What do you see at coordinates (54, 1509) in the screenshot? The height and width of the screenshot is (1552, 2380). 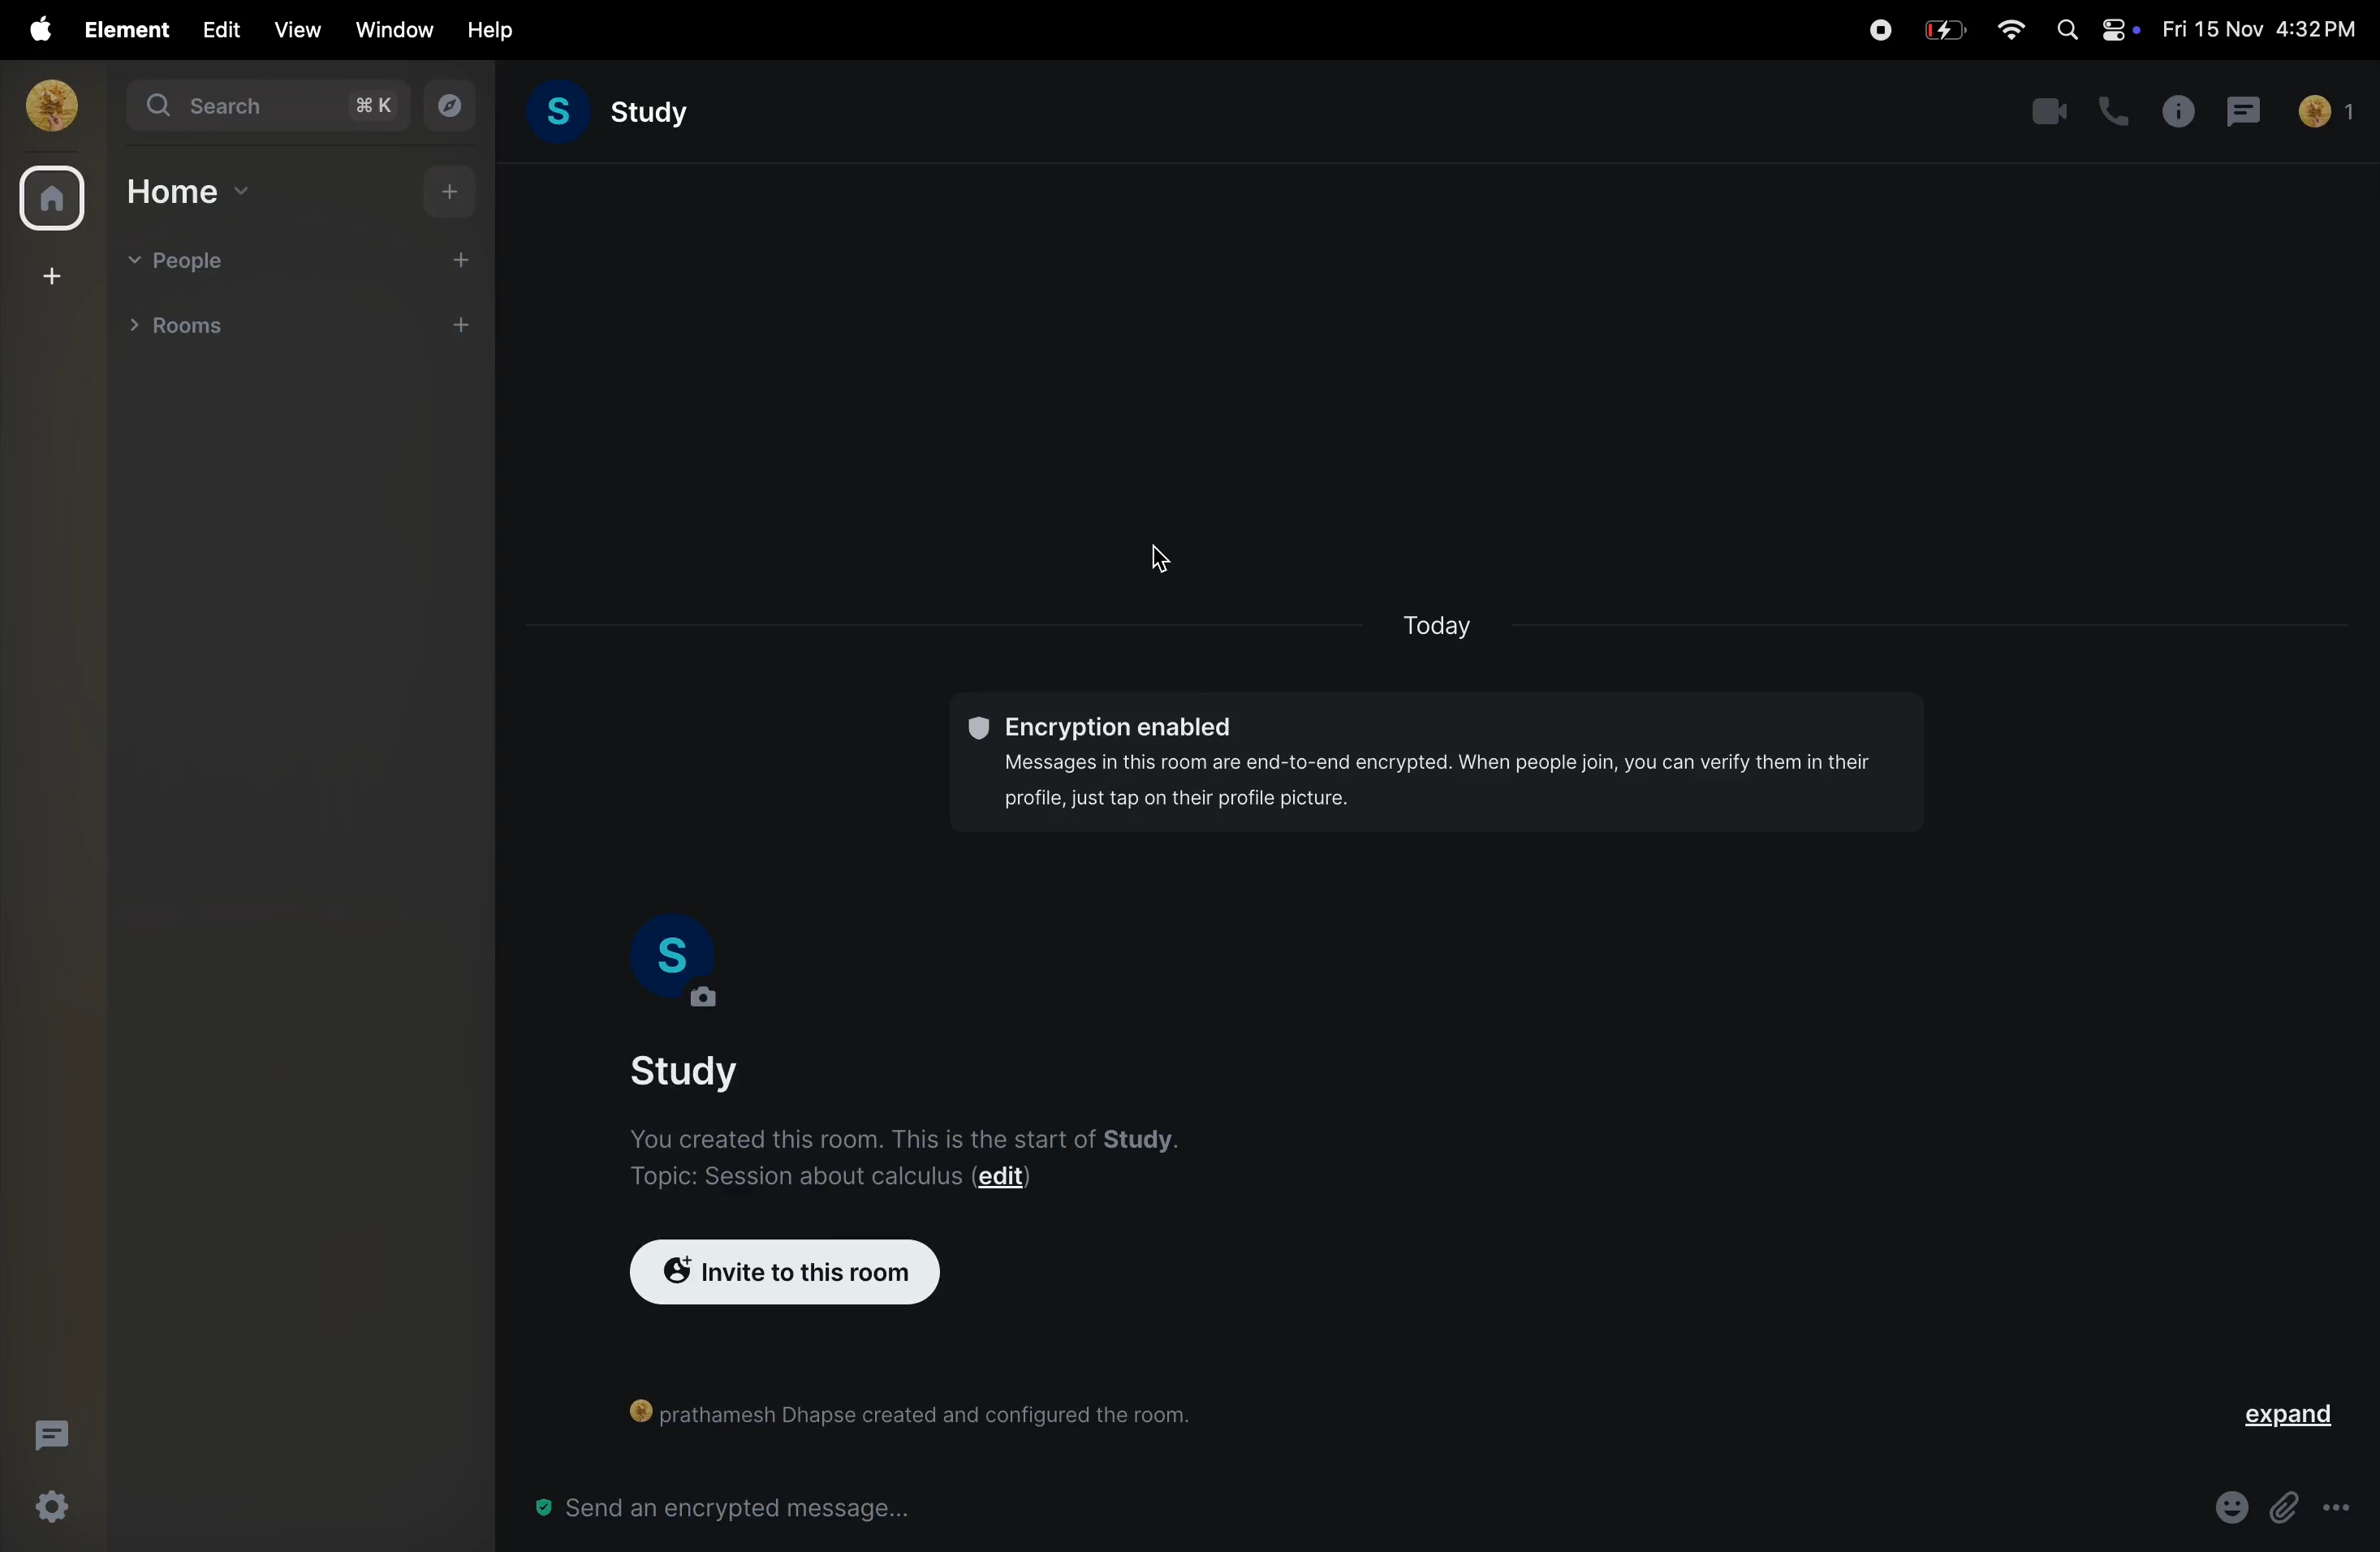 I see `ettings` at bounding box center [54, 1509].